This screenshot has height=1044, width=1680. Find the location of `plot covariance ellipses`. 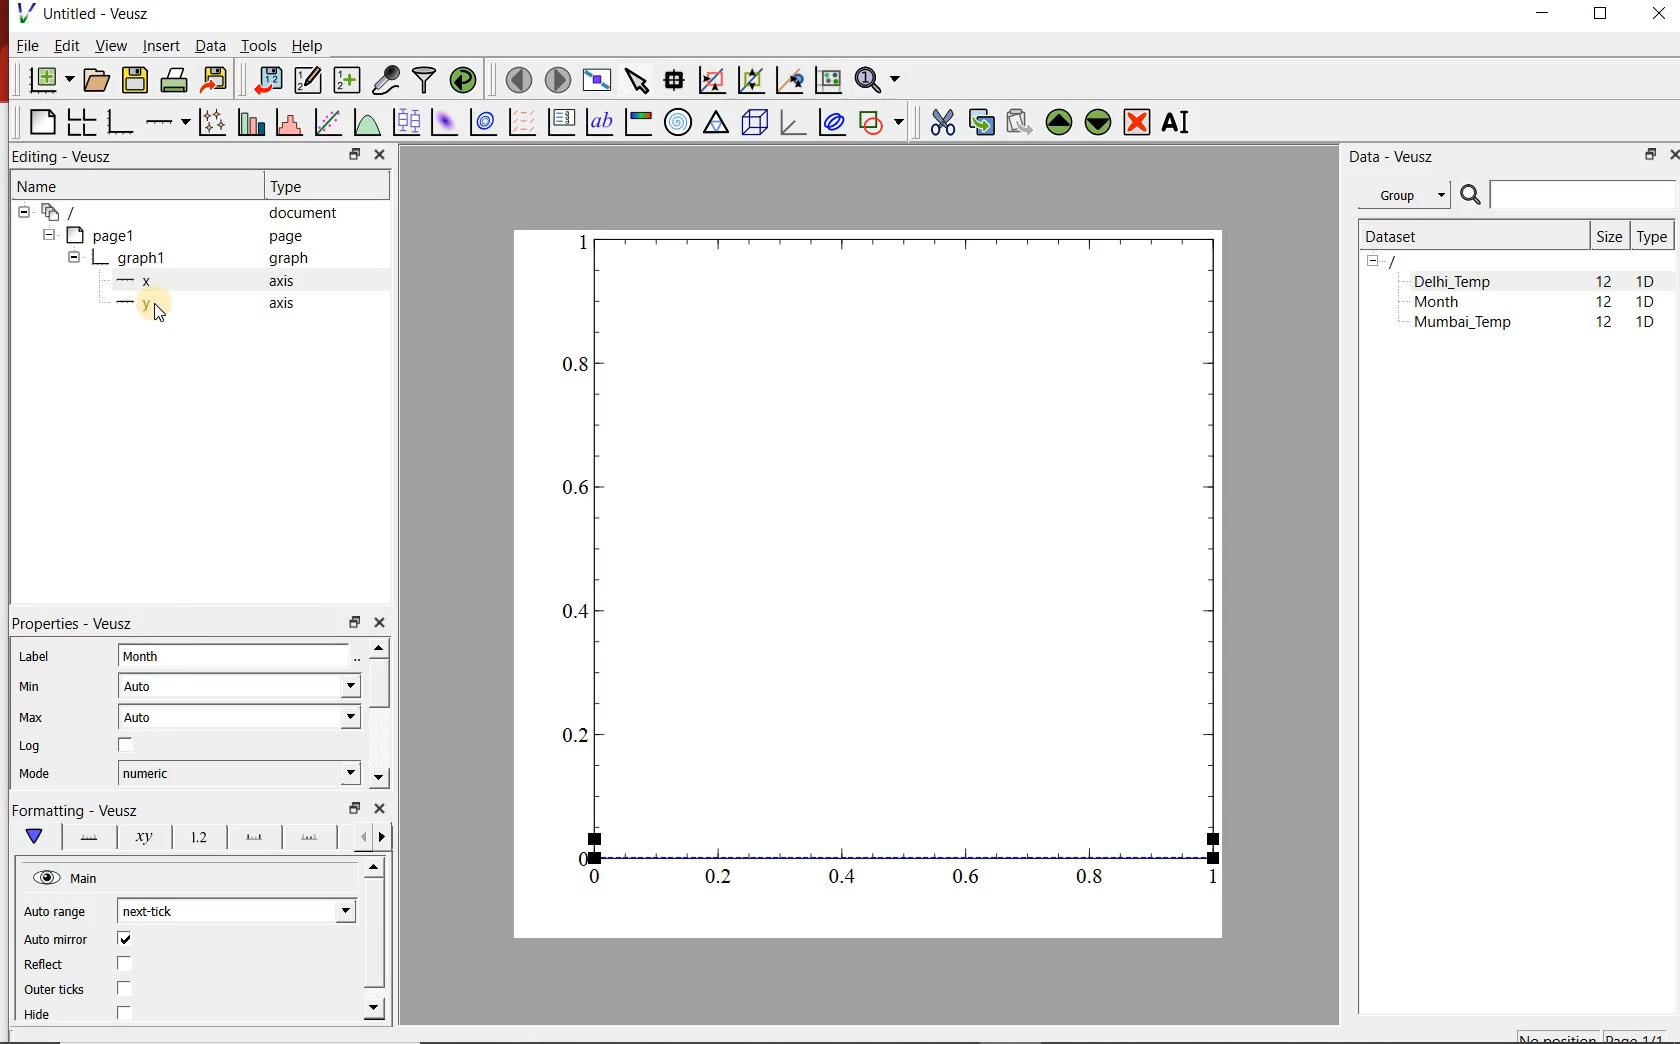

plot covariance ellipses is located at coordinates (832, 122).